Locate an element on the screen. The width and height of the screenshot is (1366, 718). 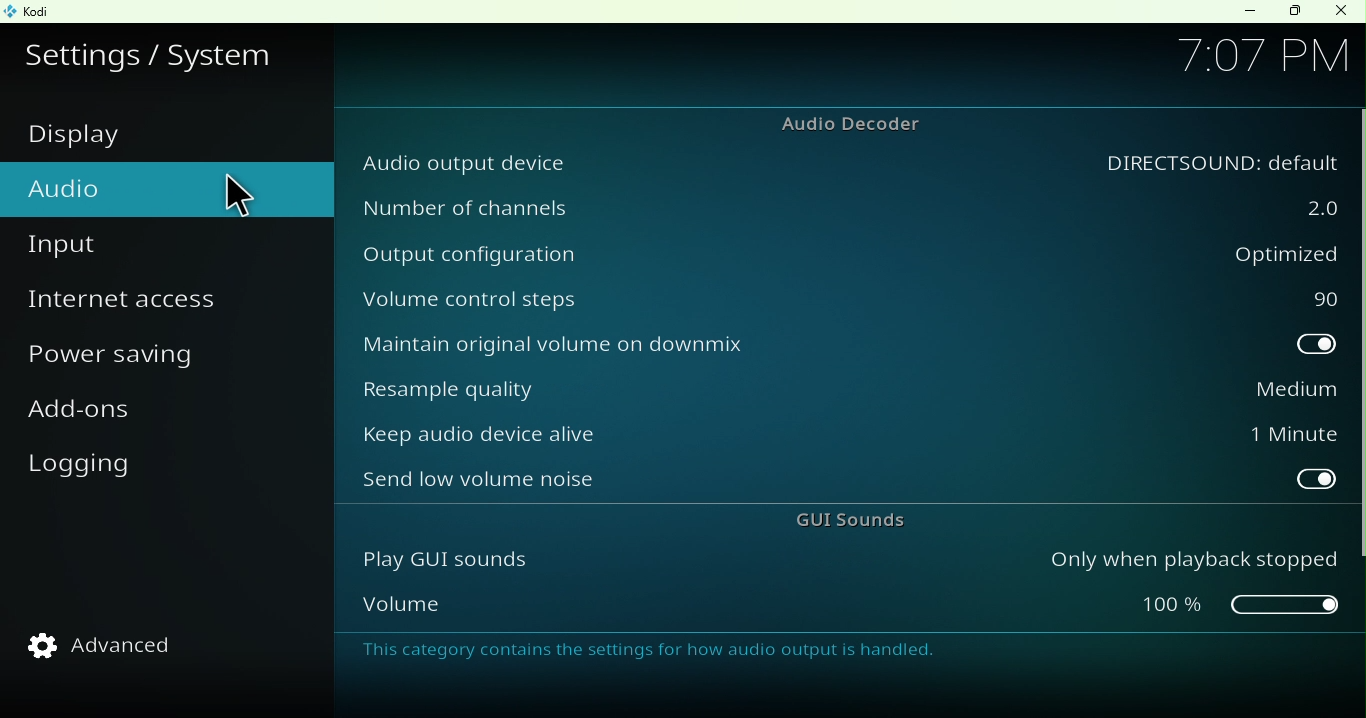
Logging is located at coordinates (84, 474).